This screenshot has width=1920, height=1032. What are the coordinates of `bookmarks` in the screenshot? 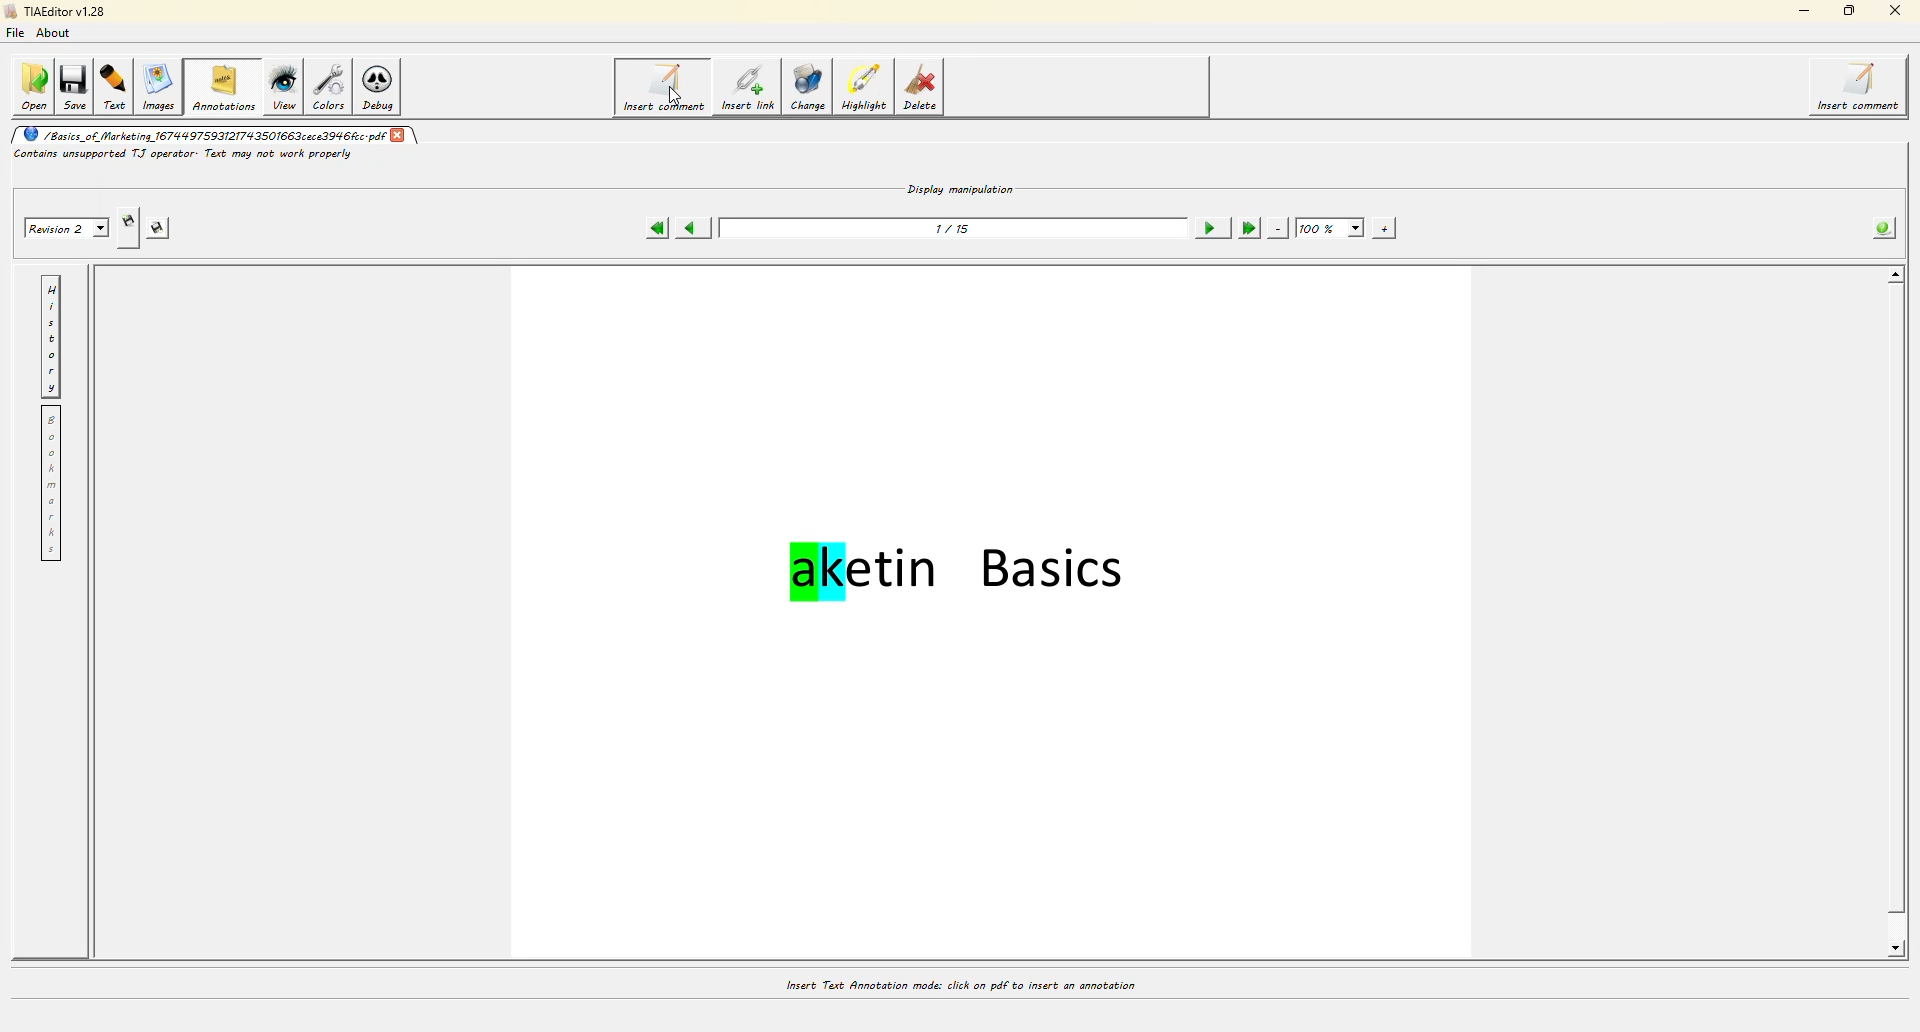 It's located at (50, 484).